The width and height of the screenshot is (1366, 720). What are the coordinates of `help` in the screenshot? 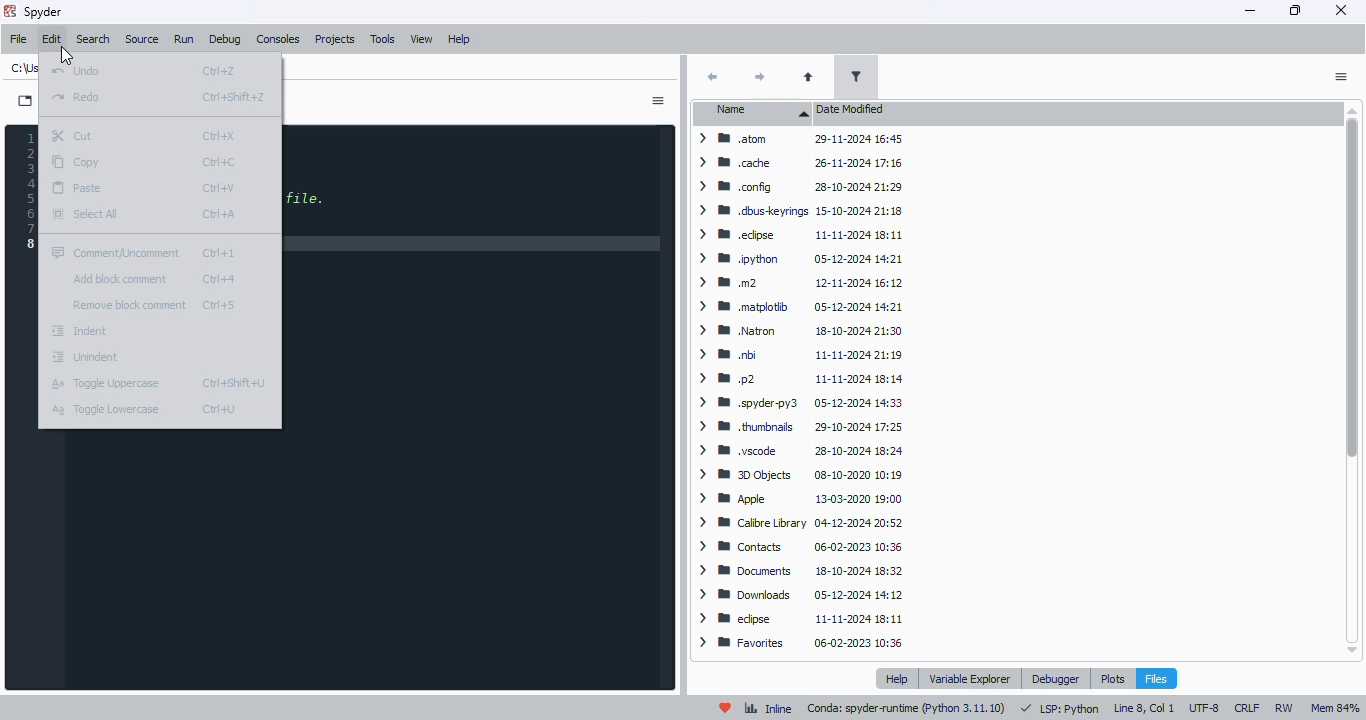 It's located at (460, 39).